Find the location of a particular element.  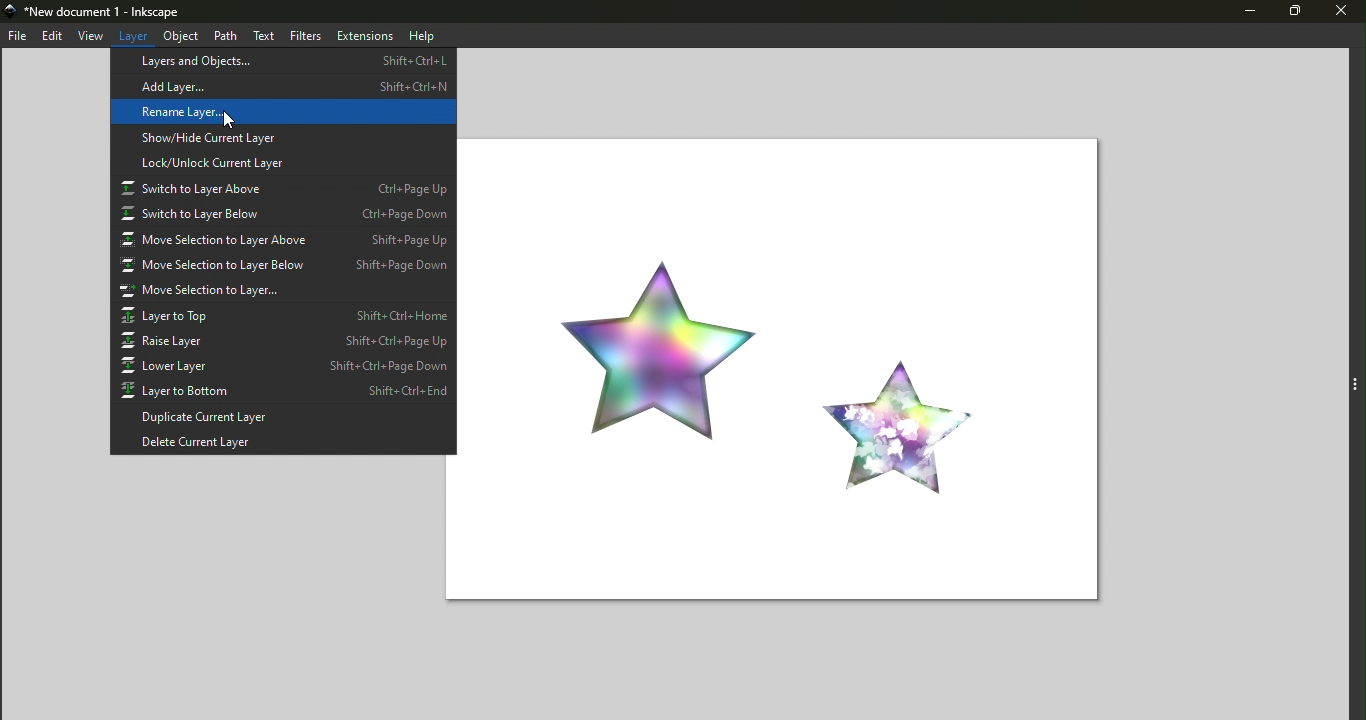

New document 1 - Inkscape is located at coordinates (96, 13).